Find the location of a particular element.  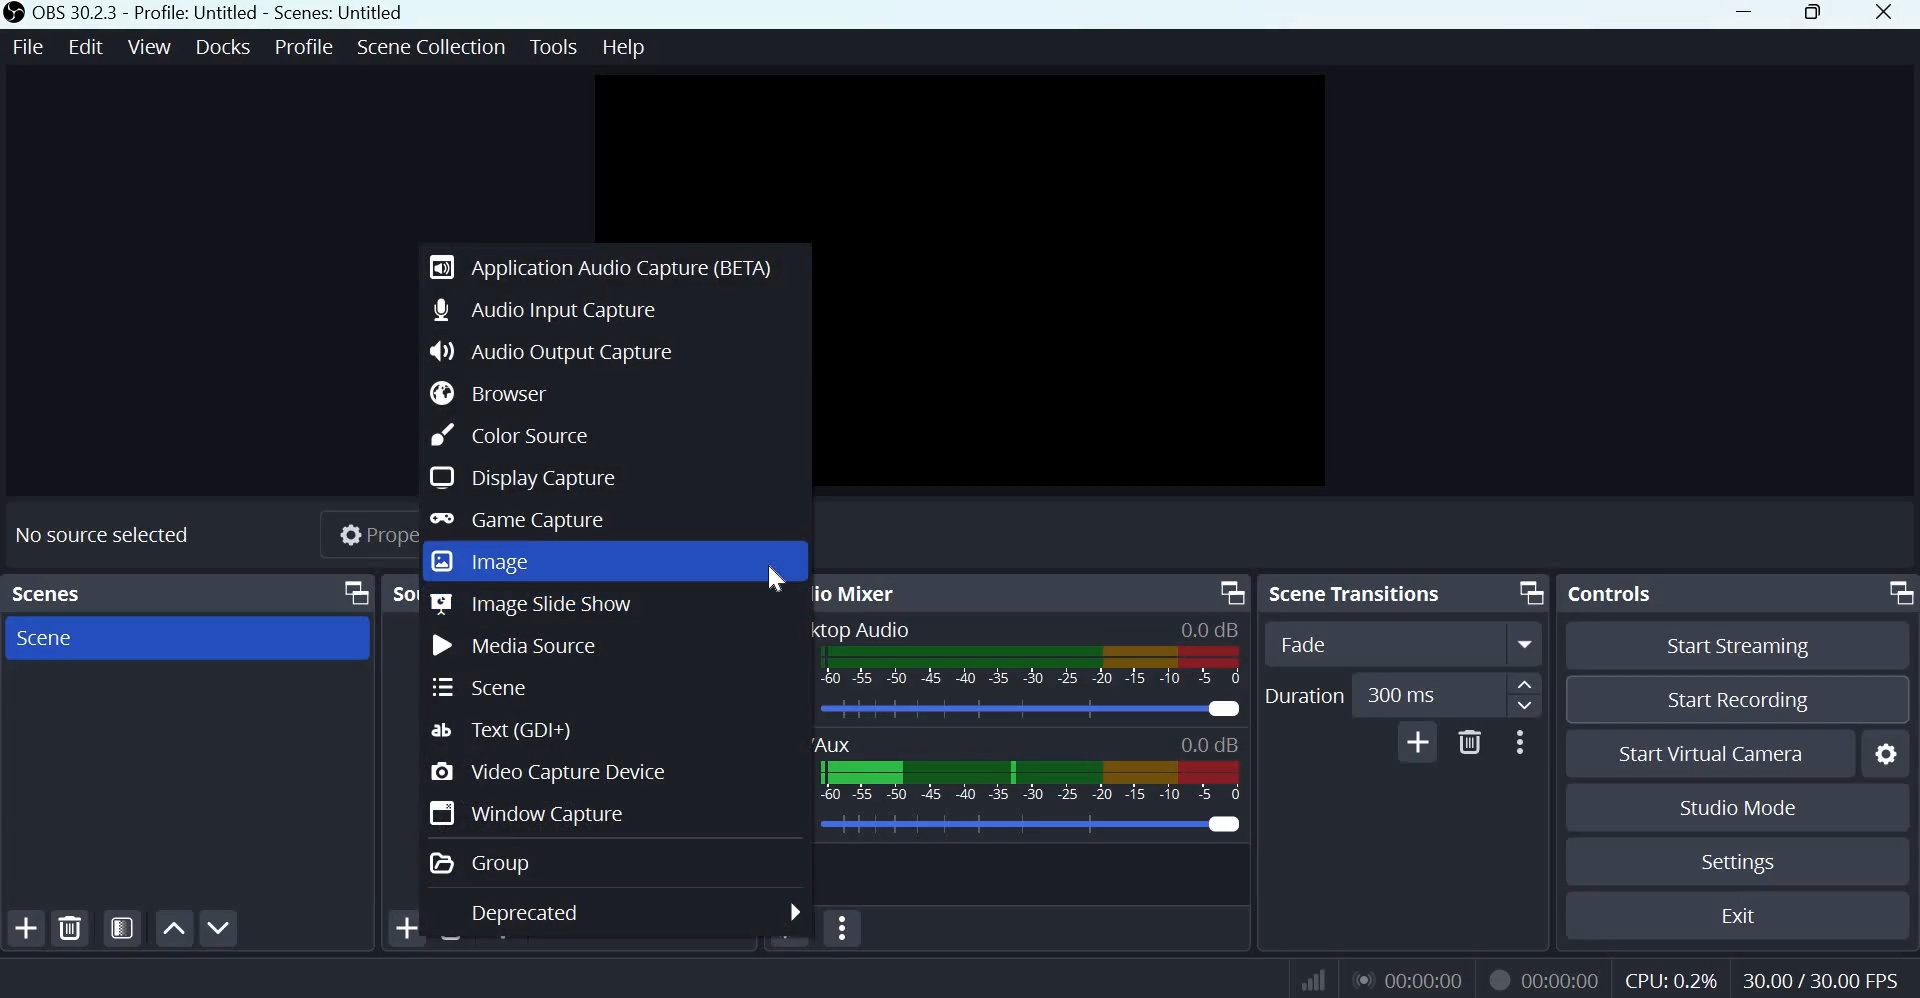

Start virtual camera is located at coordinates (1726, 751).